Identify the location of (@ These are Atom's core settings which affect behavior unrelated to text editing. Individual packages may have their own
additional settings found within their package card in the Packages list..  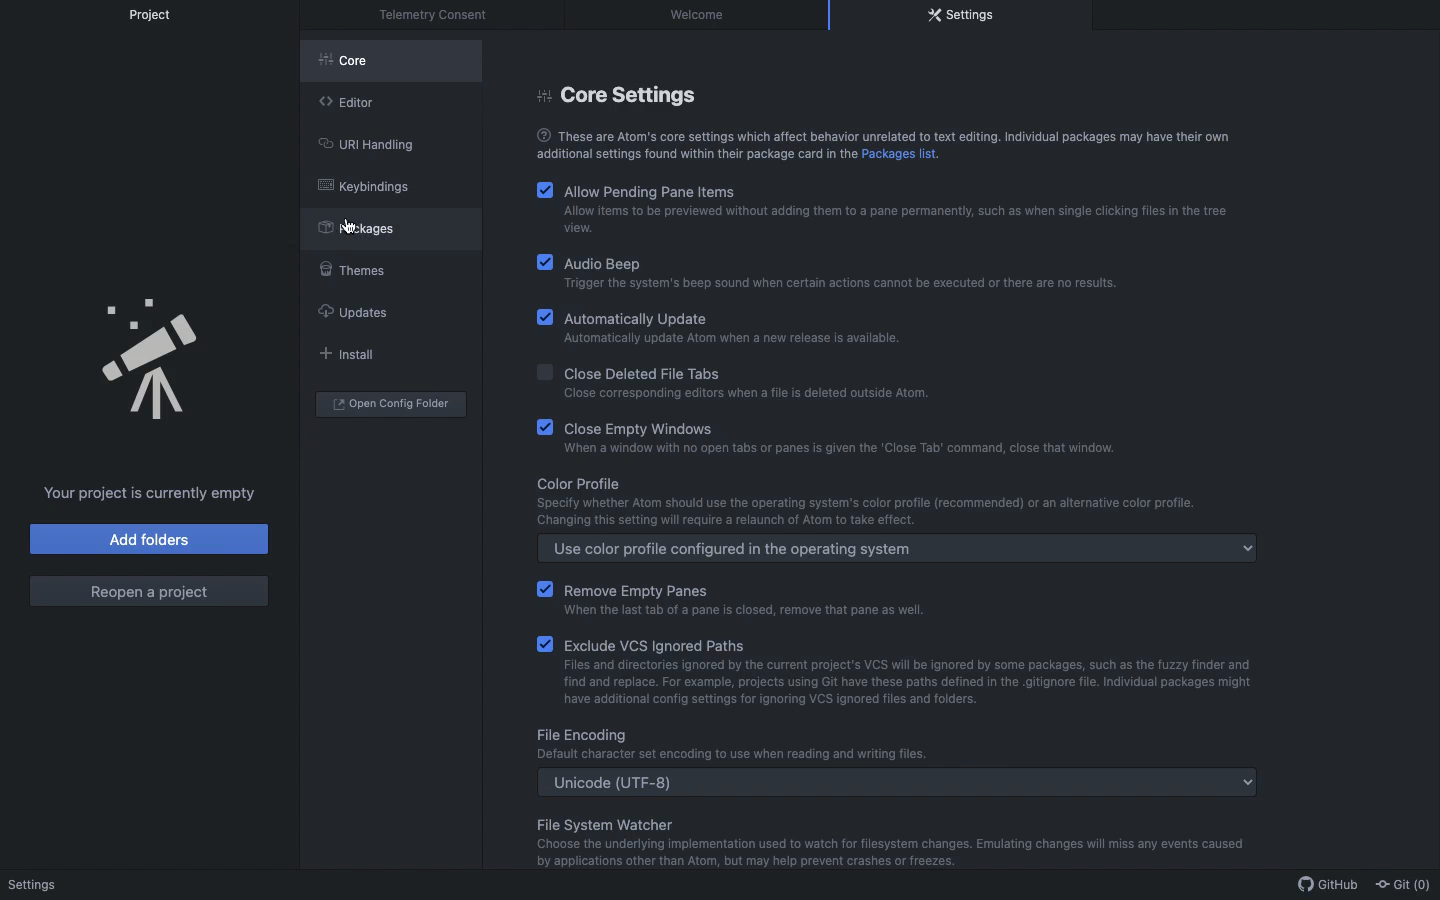
(879, 144).